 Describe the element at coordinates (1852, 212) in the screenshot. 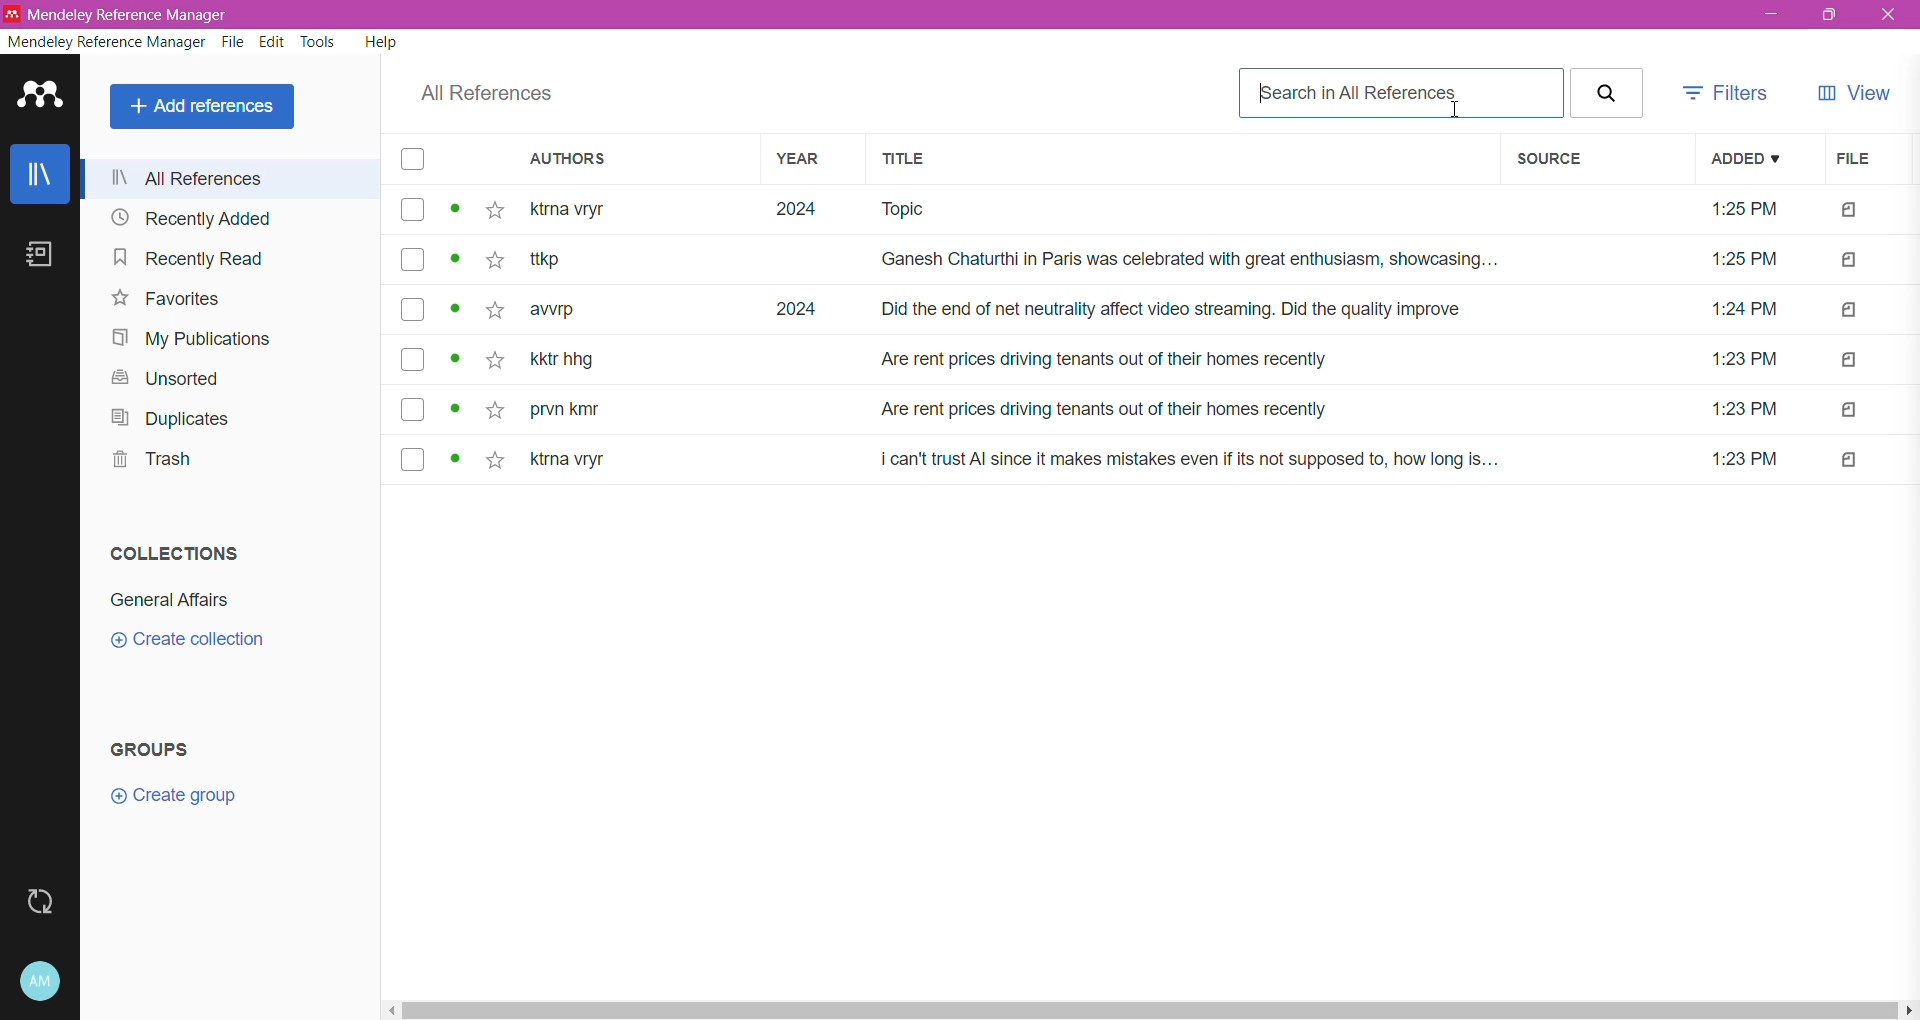

I see `file type` at that location.